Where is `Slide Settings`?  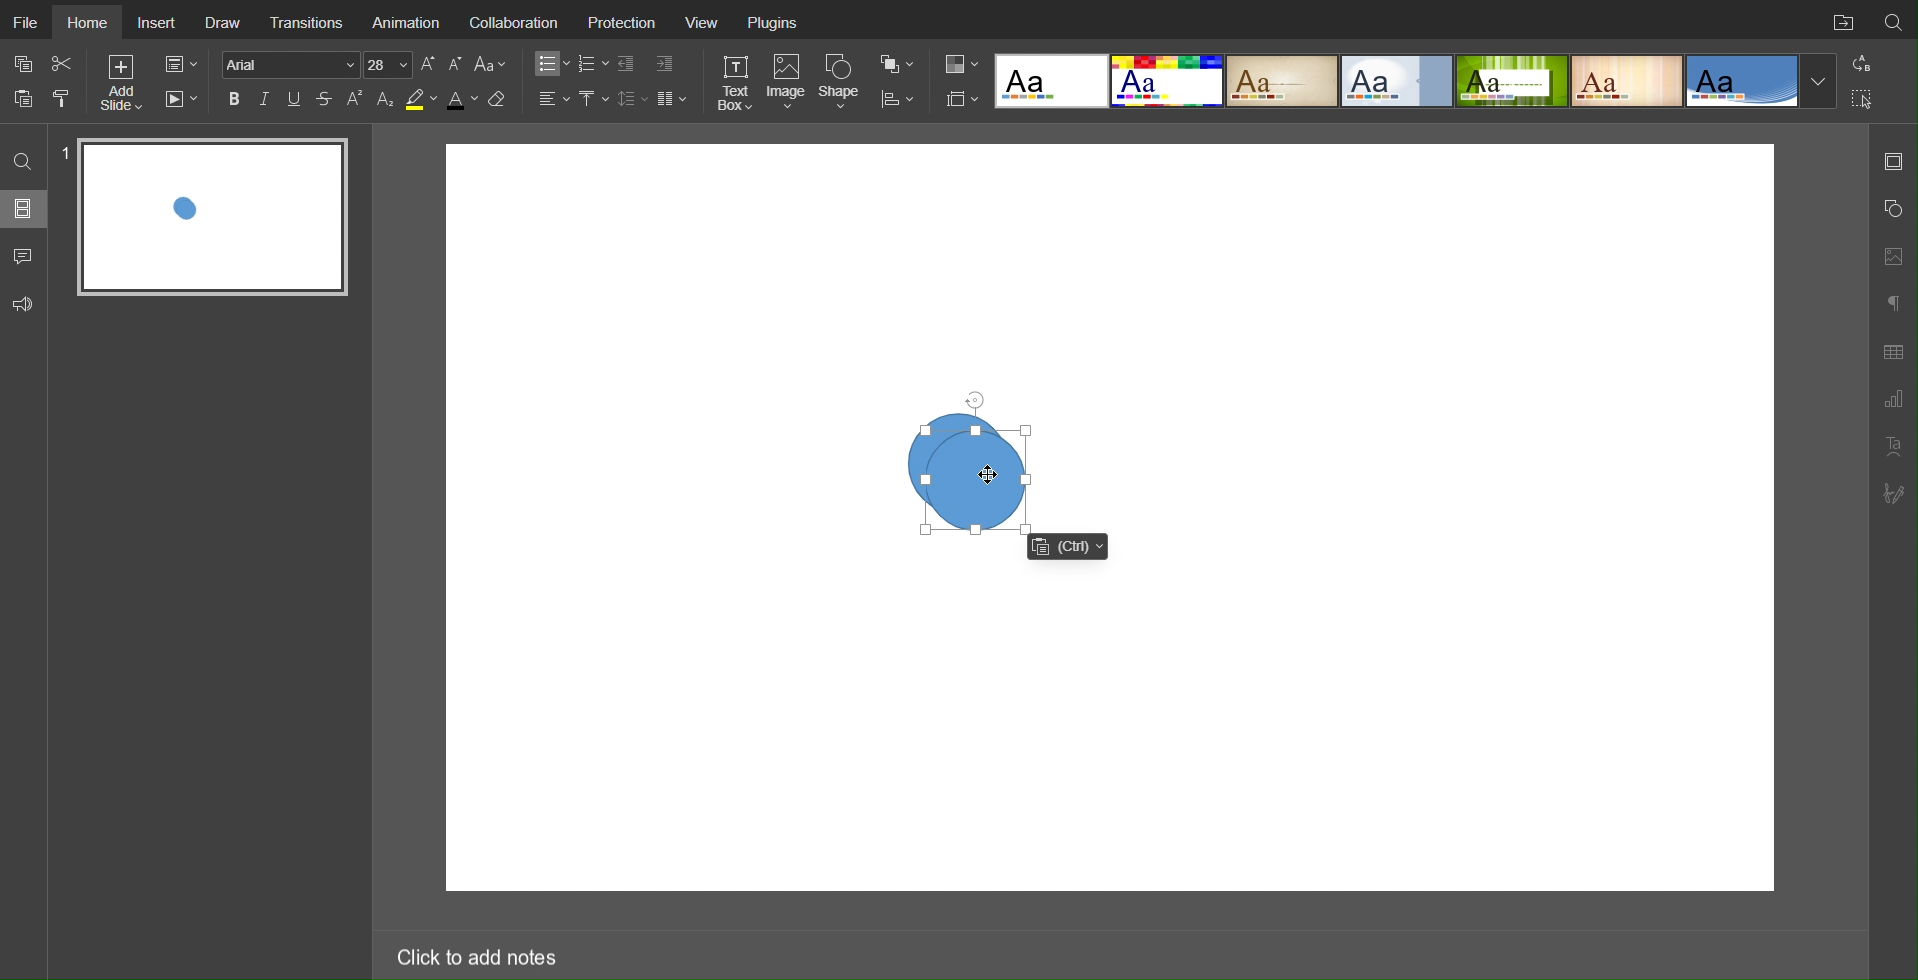 Slide Settings is located at coordinates (958, 99).